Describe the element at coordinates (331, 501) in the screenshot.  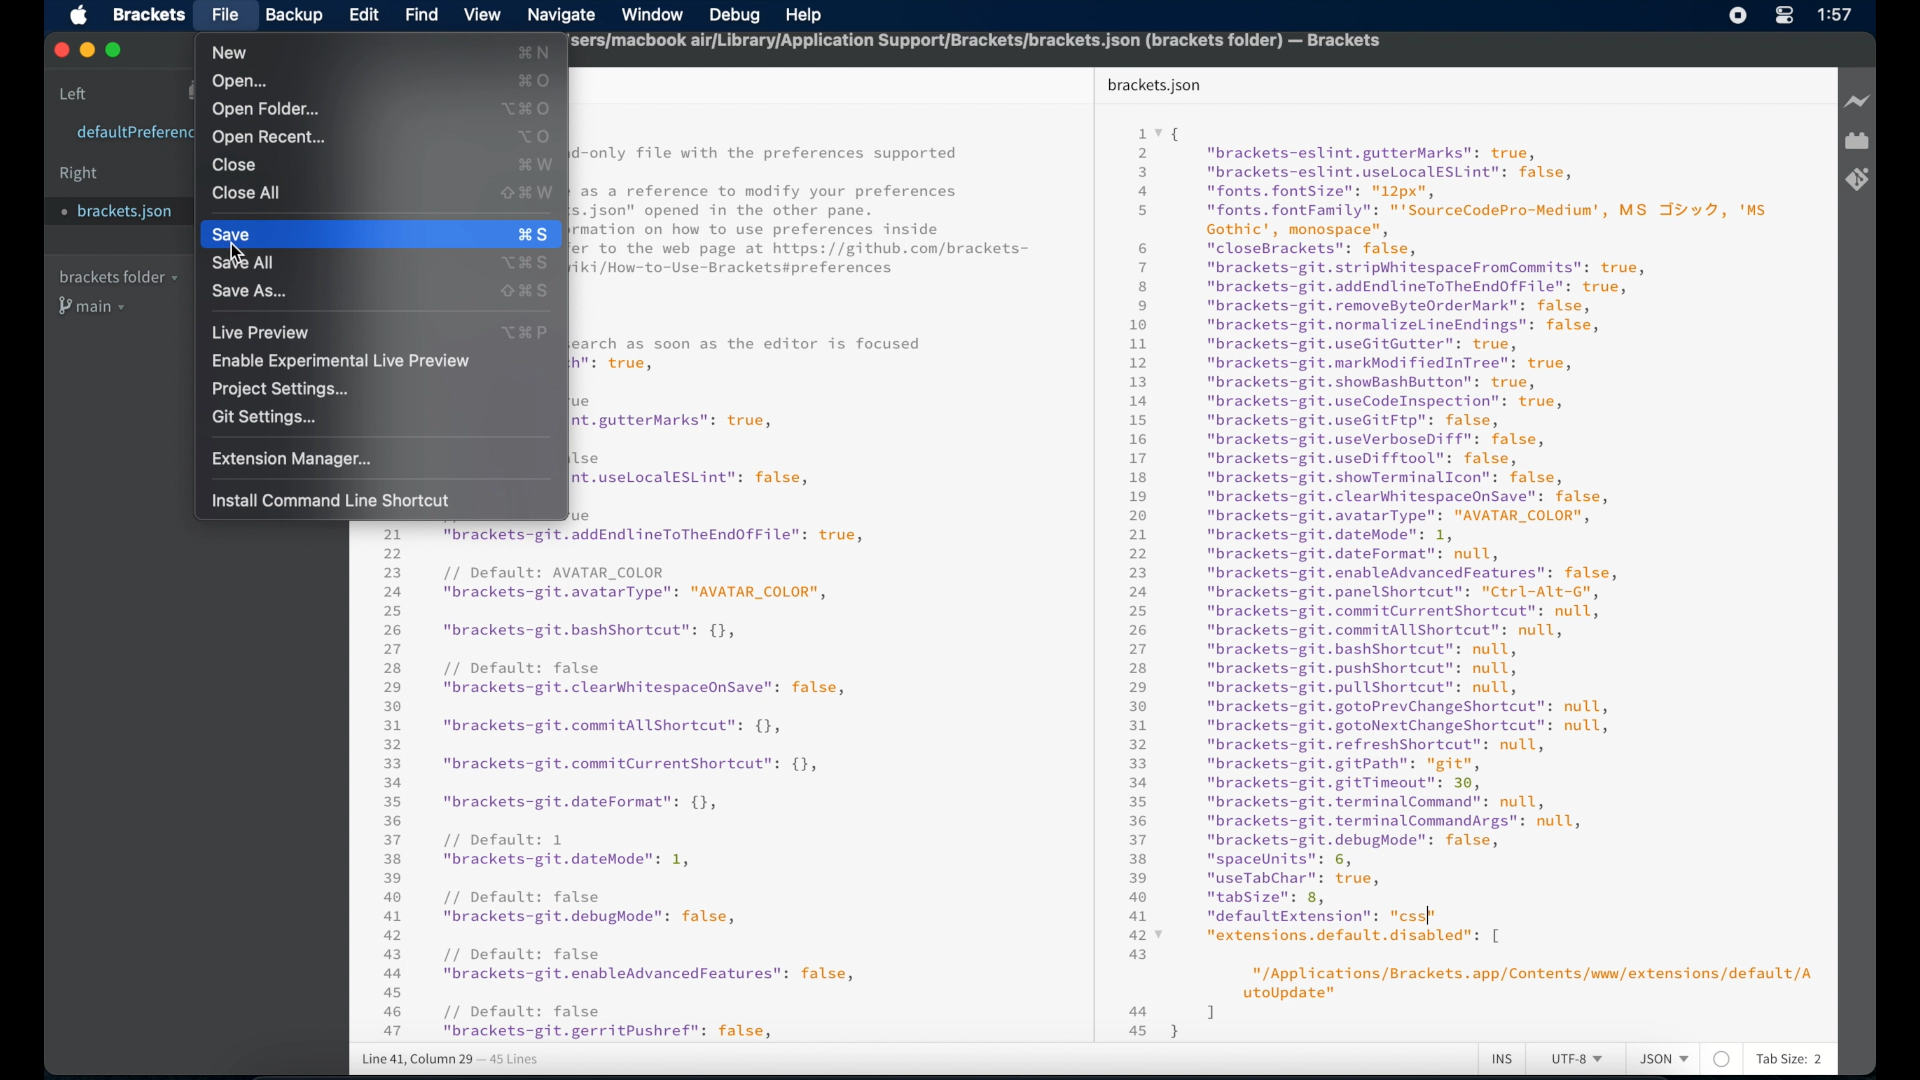
I see `install command line shortcut` at that location.